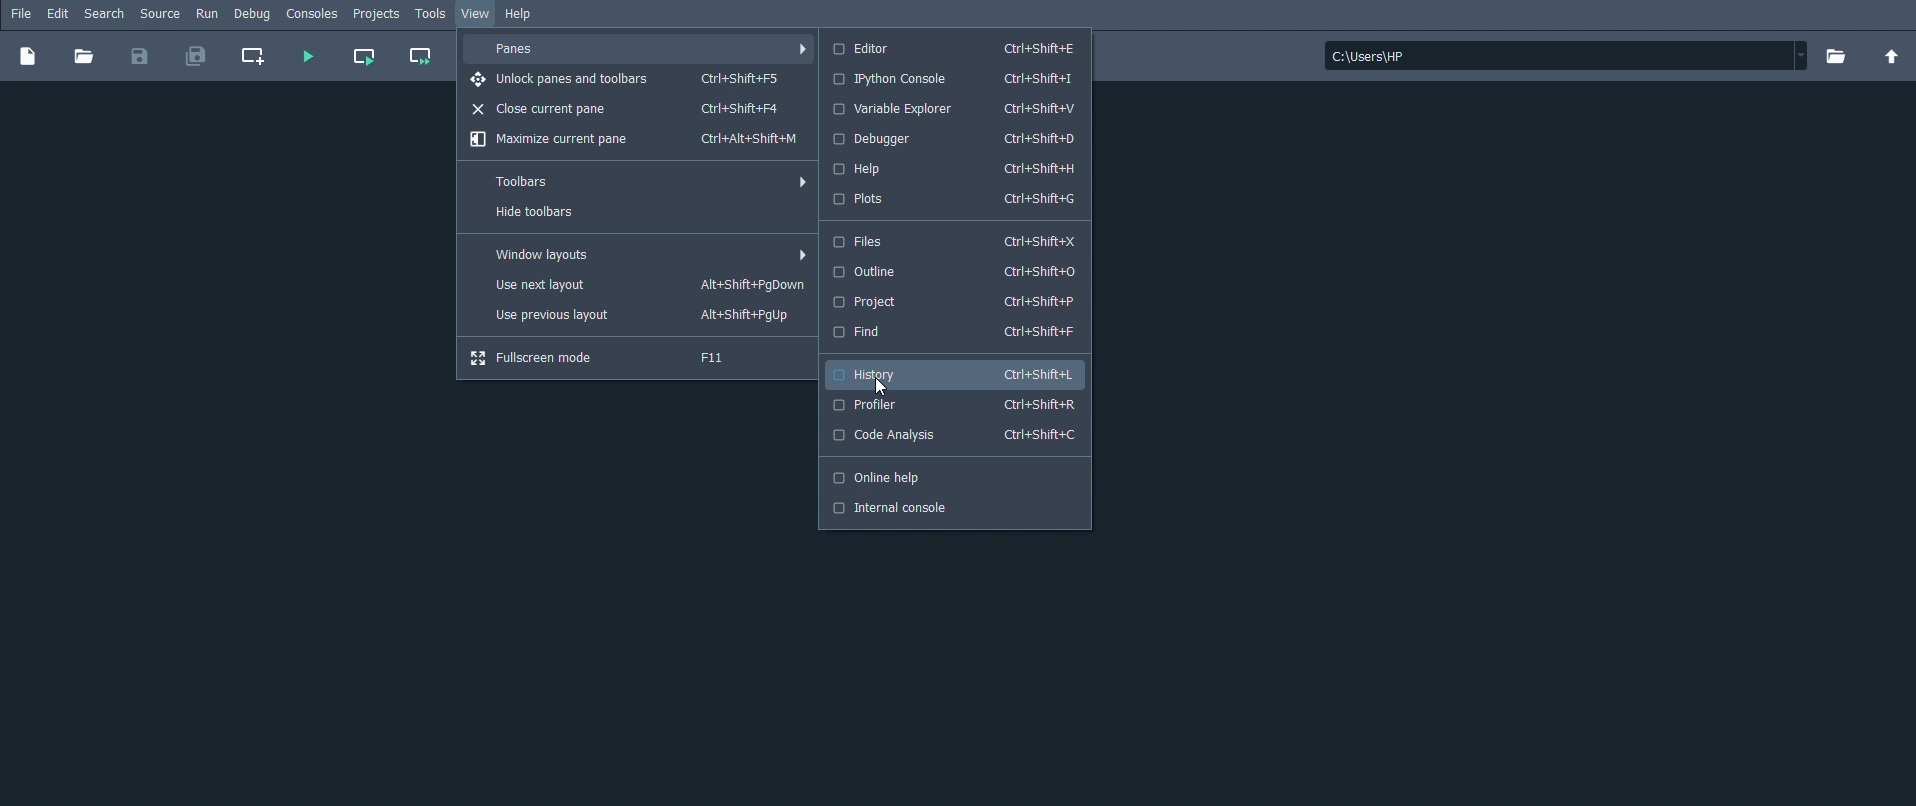  I want to click on Find, so click(961, 332).